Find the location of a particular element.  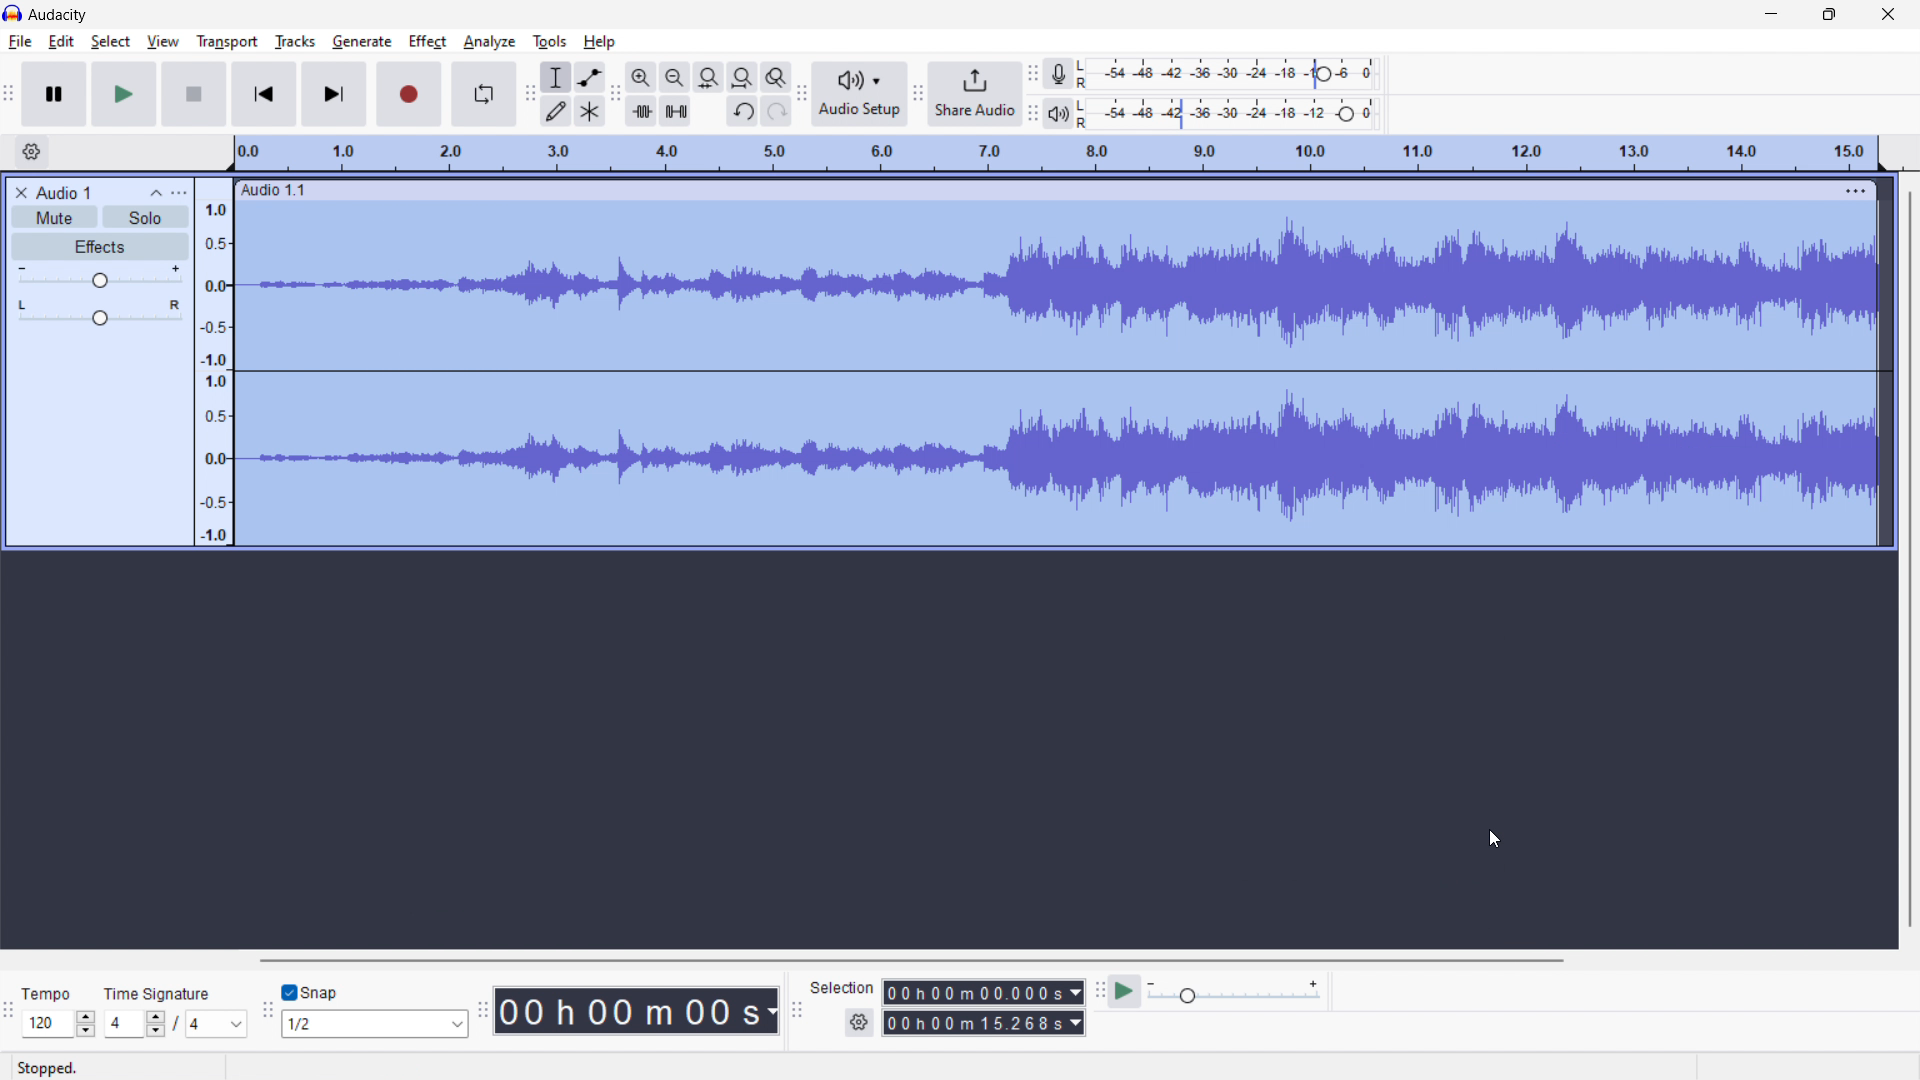

envelop tool is located at coordinates (590, 77).